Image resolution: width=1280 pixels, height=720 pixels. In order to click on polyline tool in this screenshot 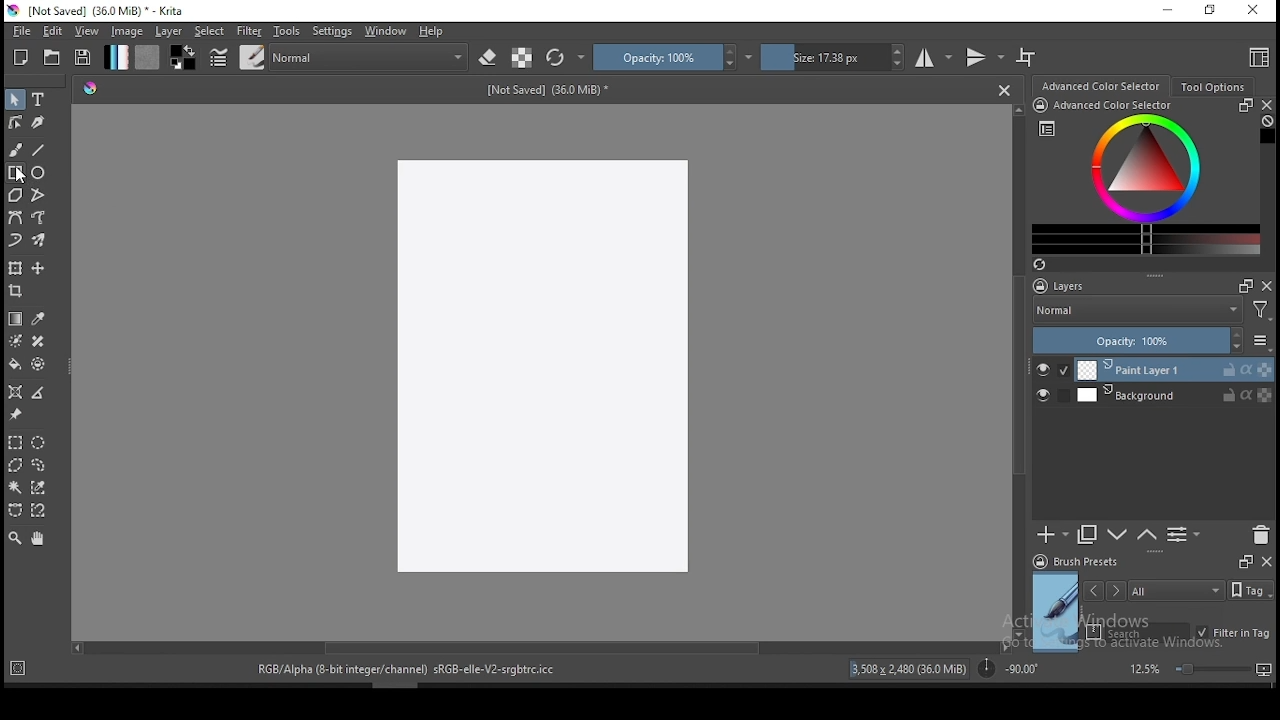, I will do `click(38, 193)`.